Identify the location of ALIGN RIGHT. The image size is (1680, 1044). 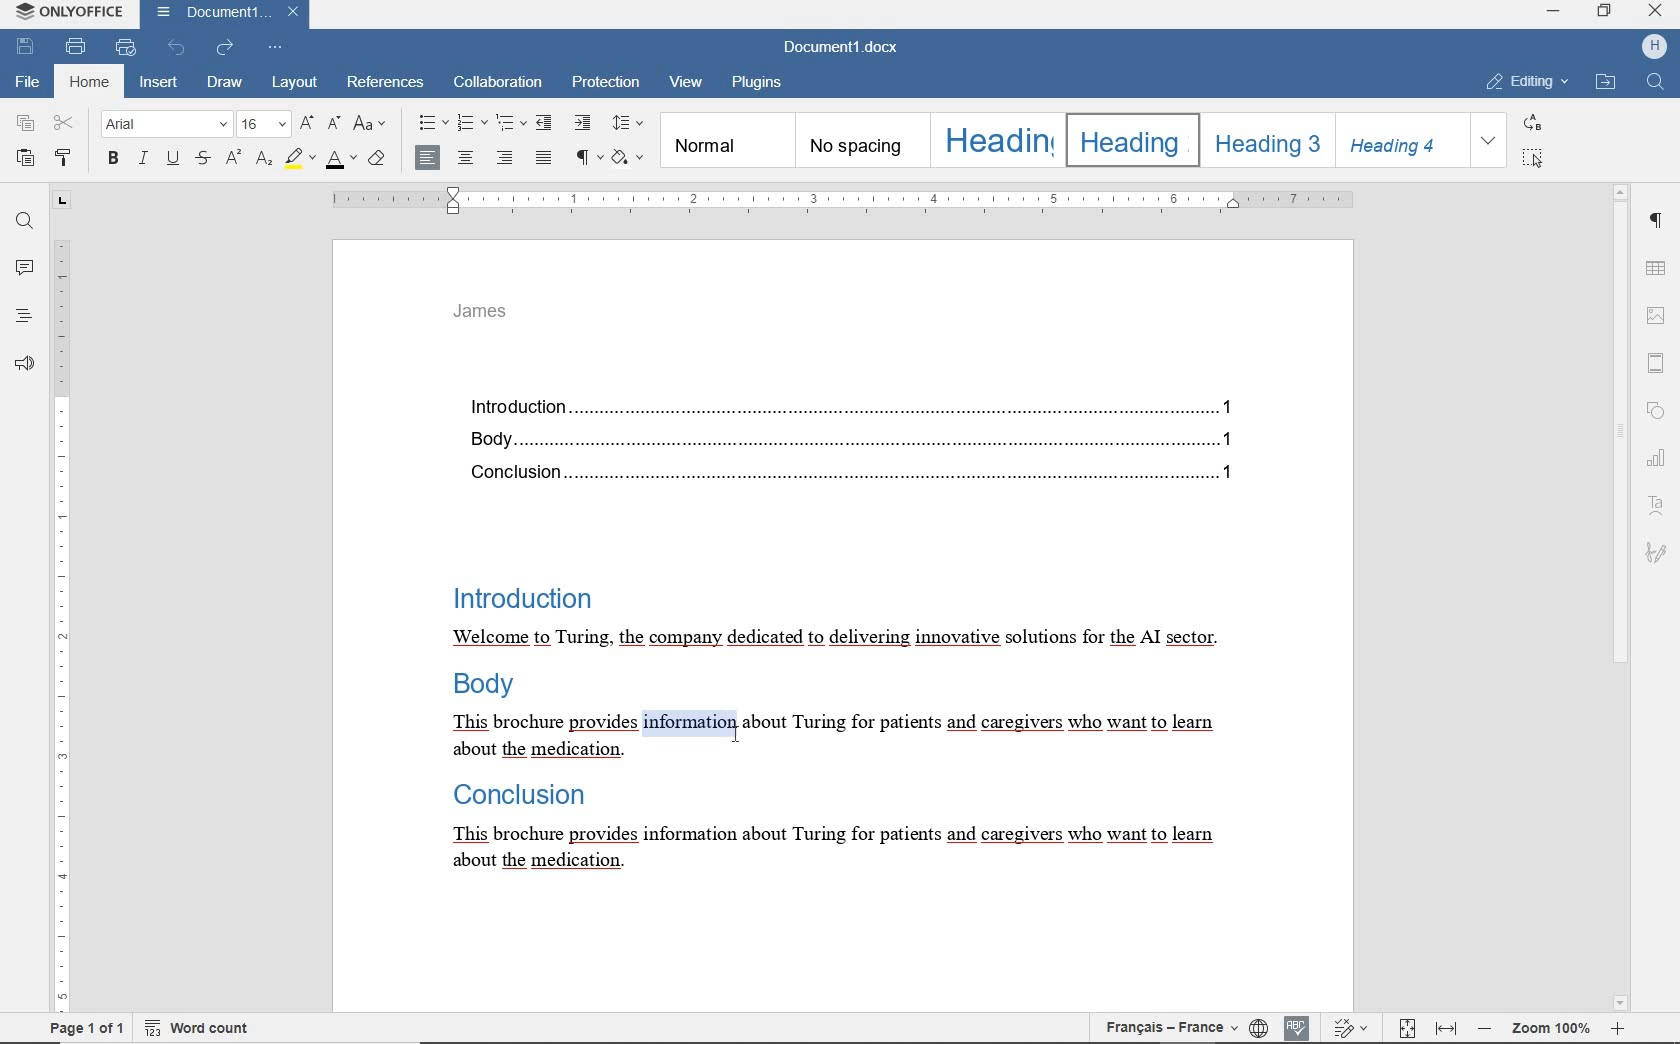
(506, 158).